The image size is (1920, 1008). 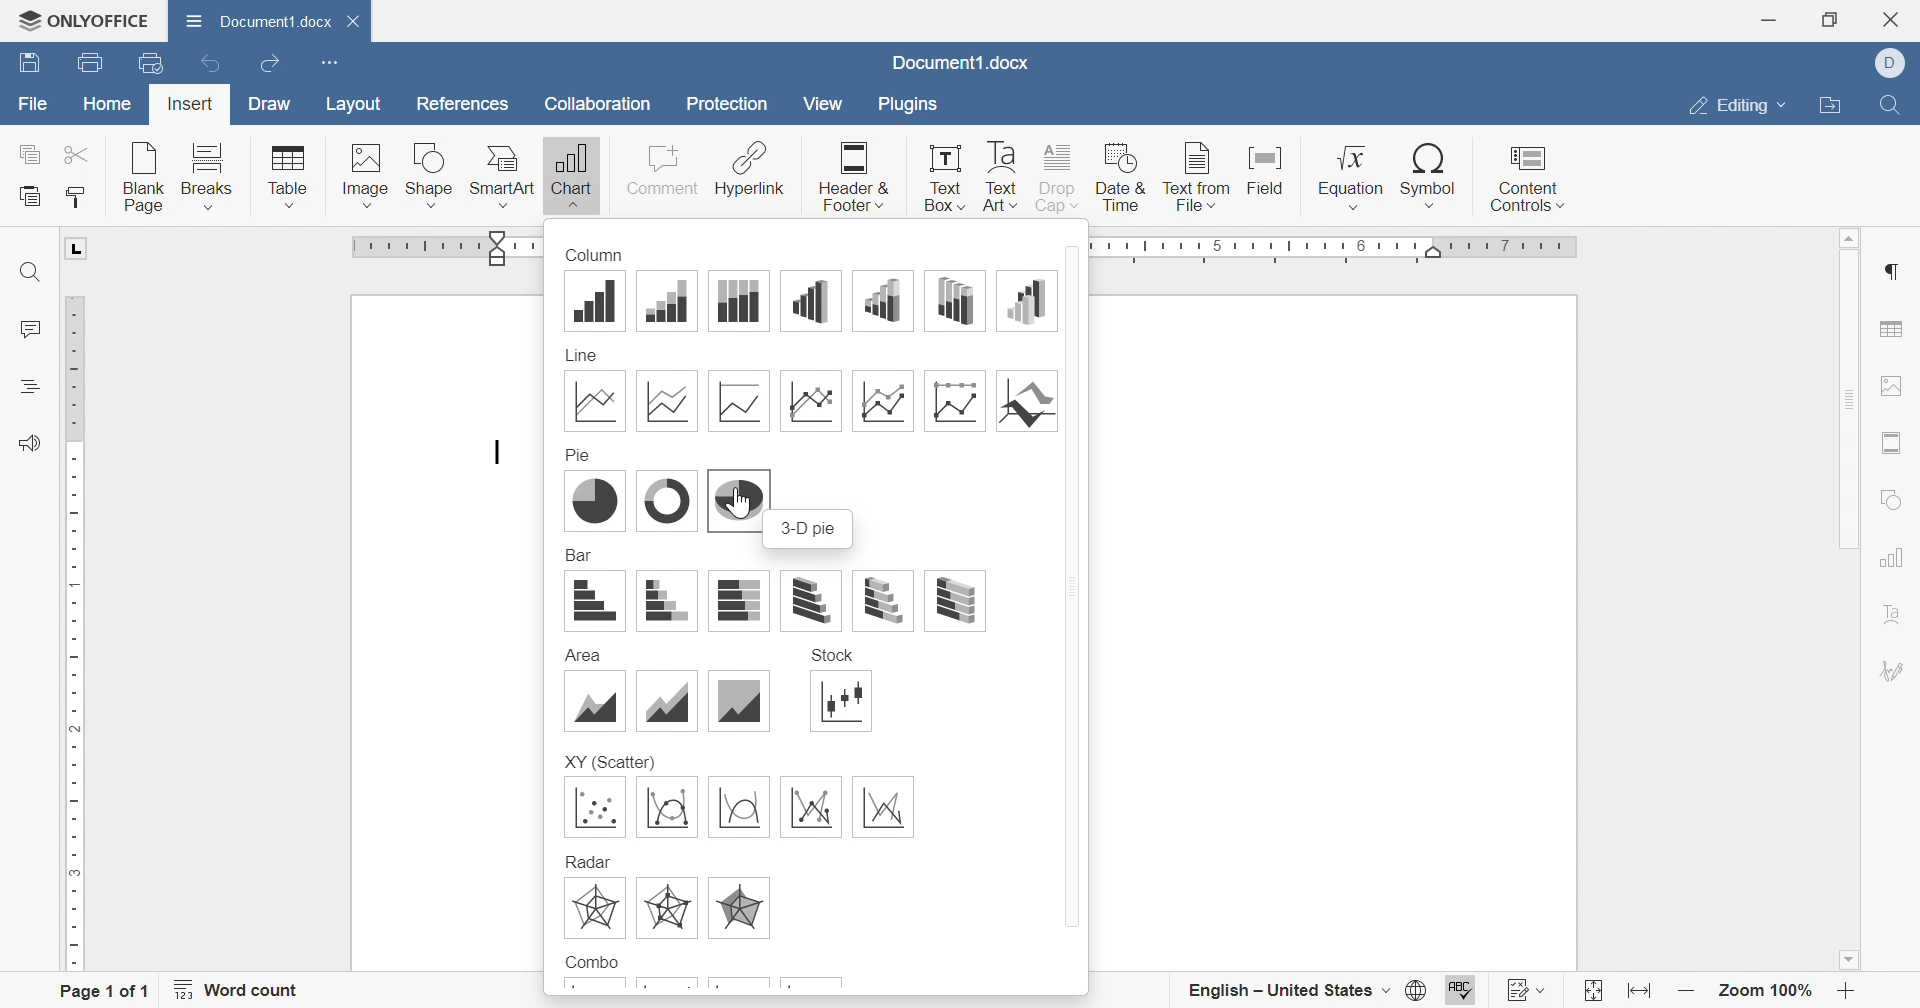 I want to click on Document1.dox, so click(x=962, y=65).